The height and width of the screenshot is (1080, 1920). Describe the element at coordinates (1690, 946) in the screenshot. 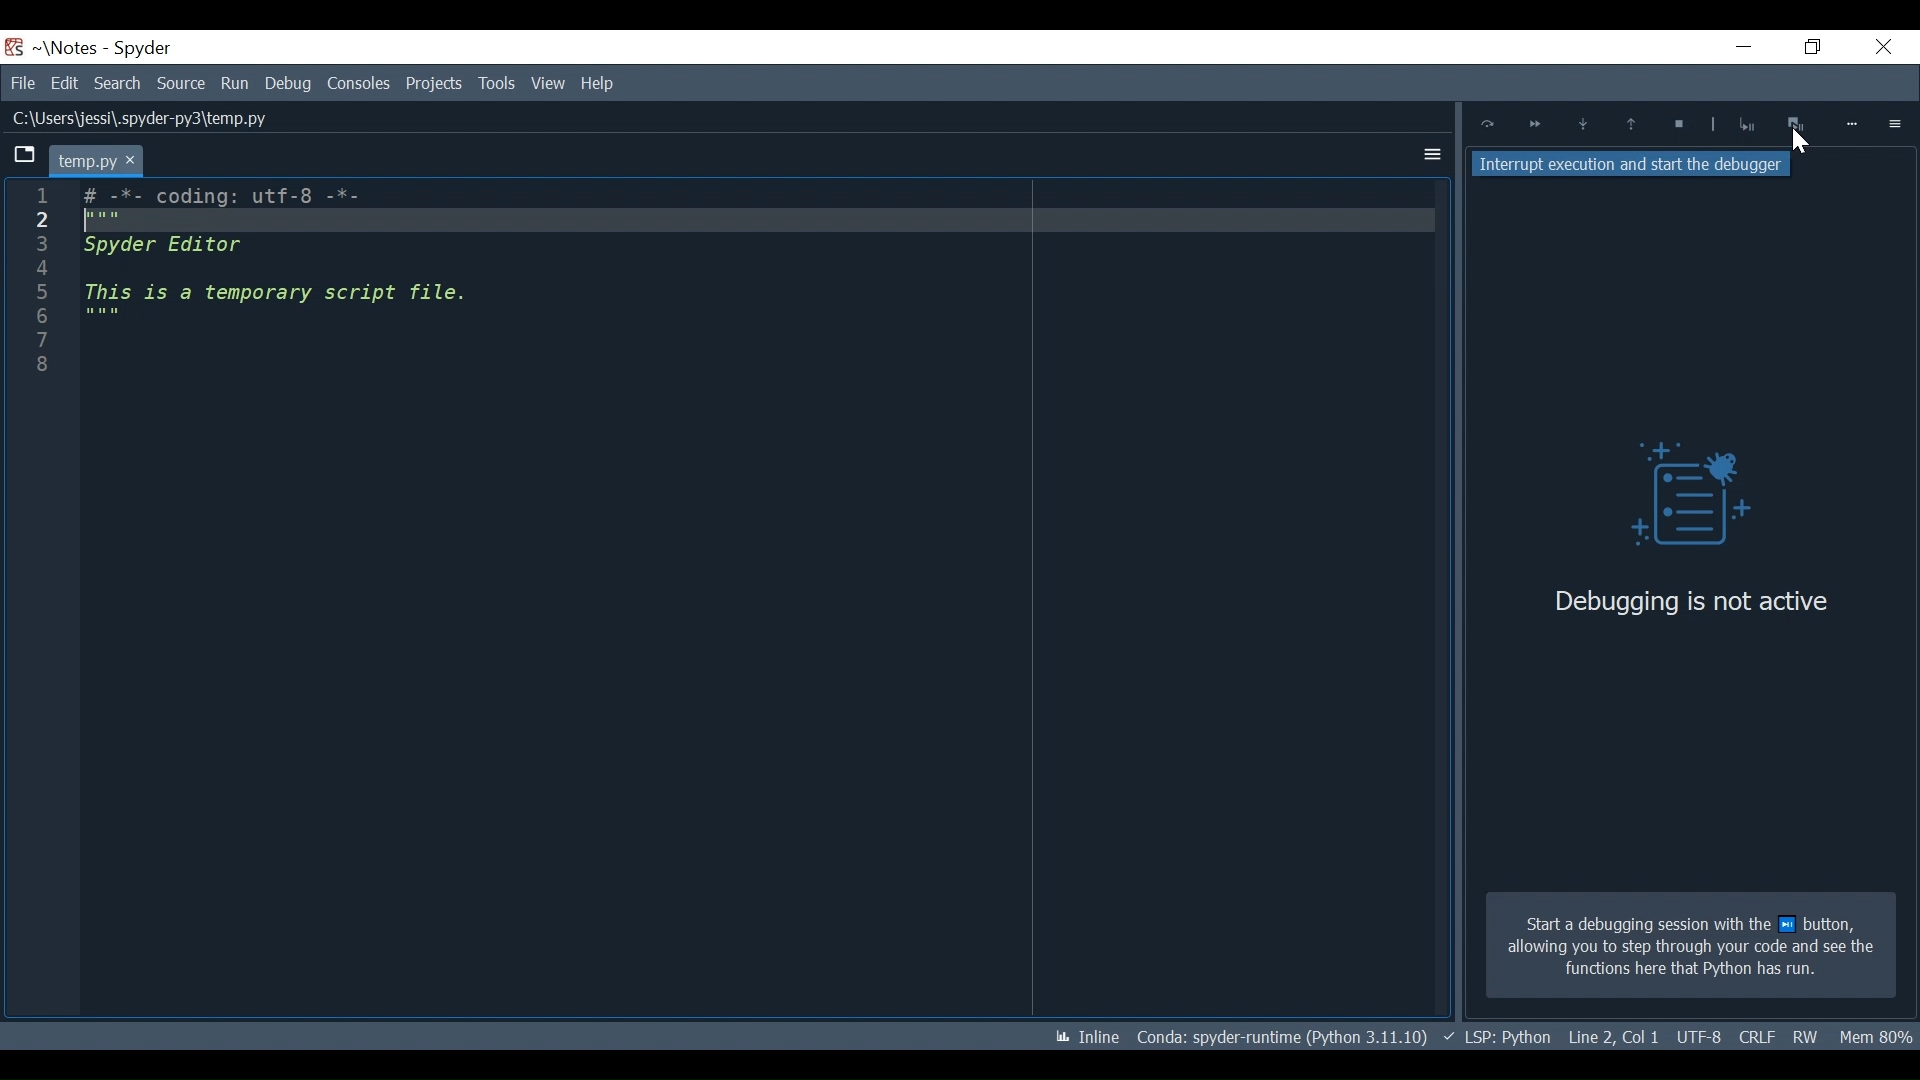

I see `Start a debugging session with the next button allowing you to step through your code and see the functions here that Python has run` at that location.